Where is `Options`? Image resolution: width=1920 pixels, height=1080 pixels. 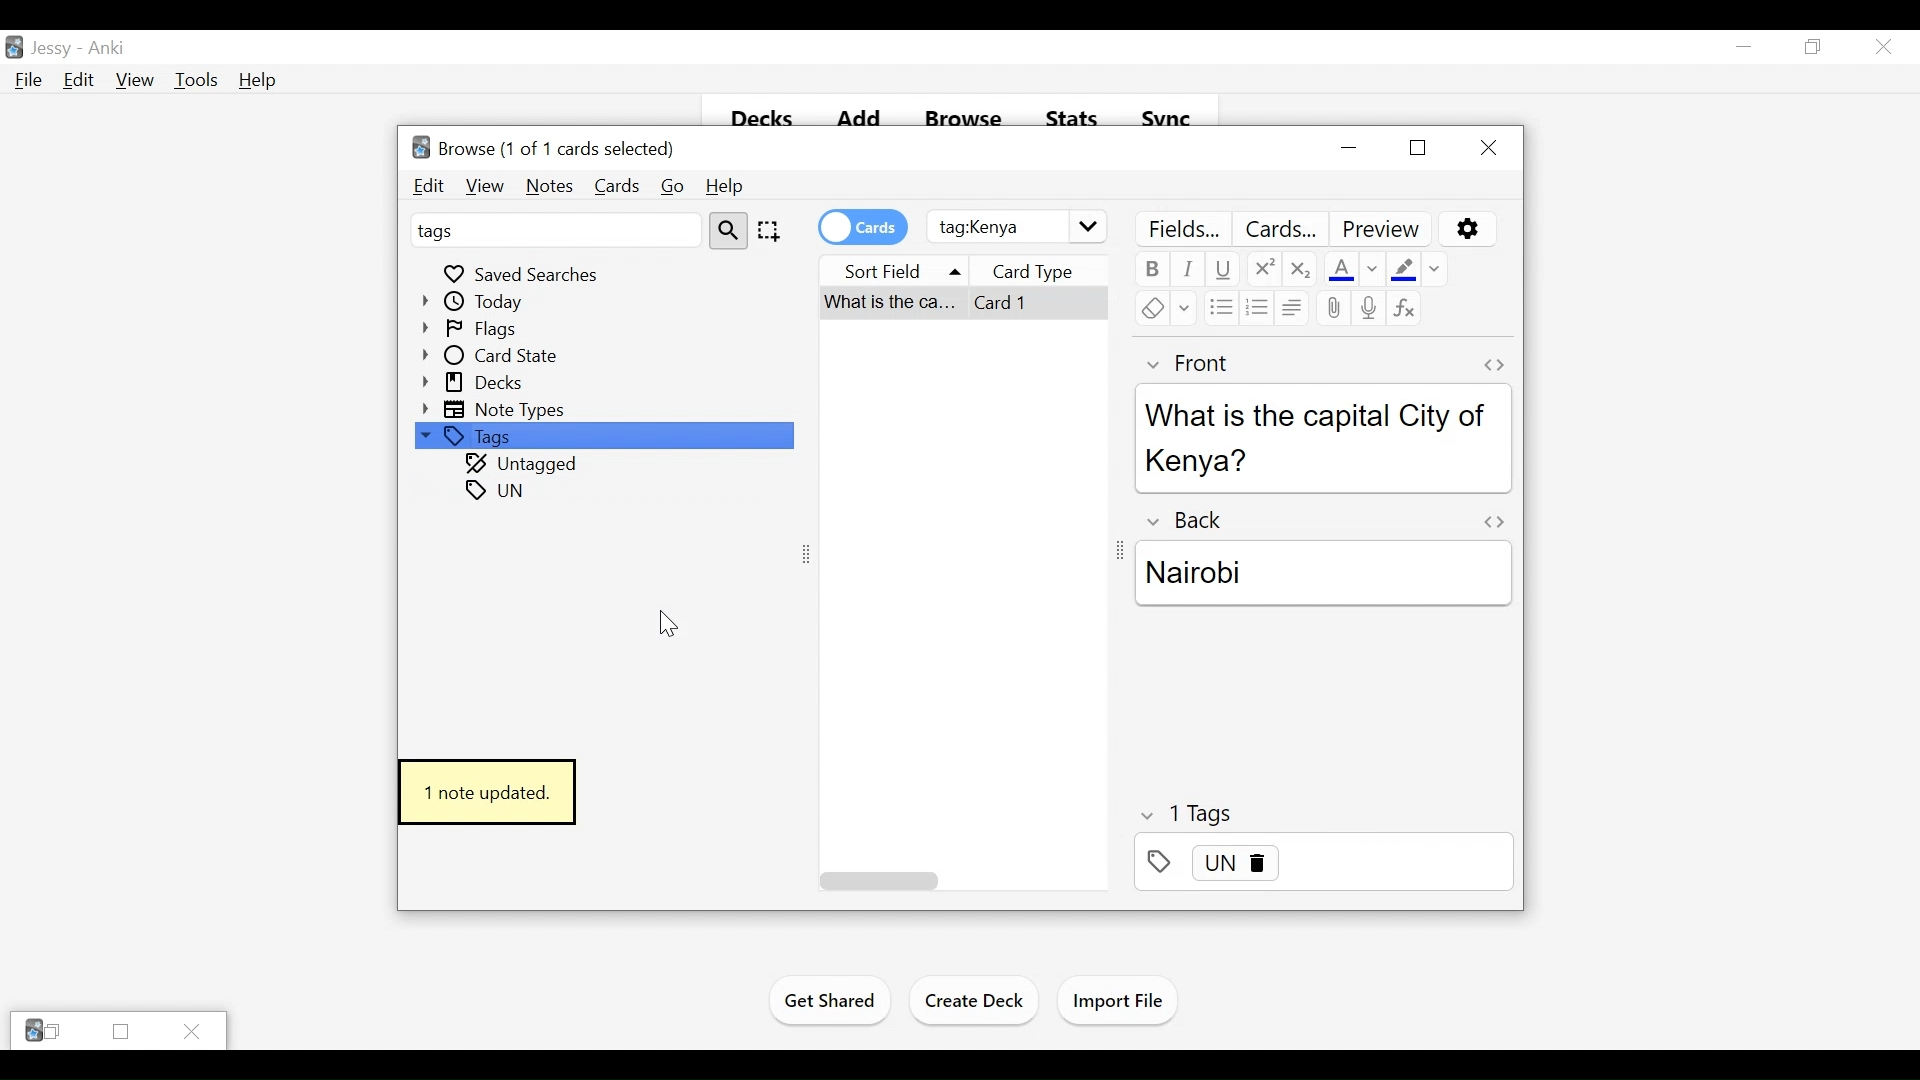 Options is located at coordinates (1467, 228).